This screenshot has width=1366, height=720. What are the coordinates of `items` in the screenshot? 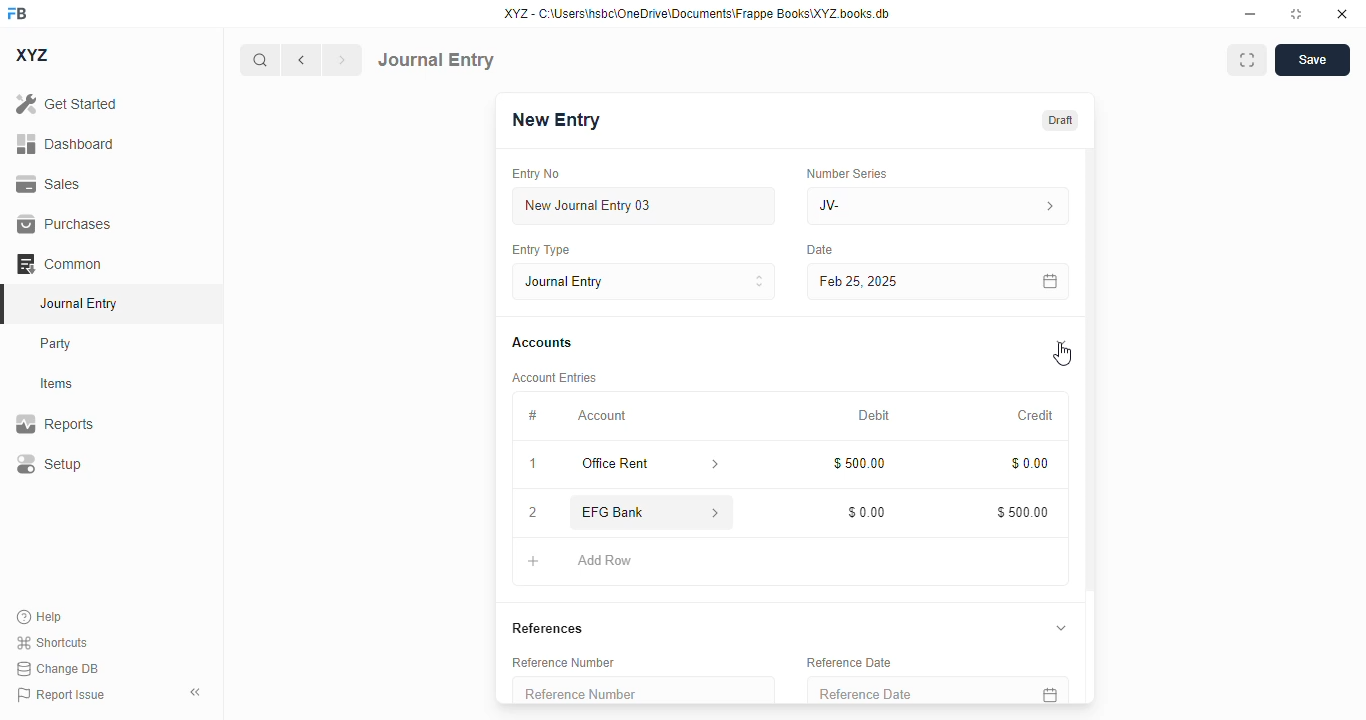 It's located at (57, 384).